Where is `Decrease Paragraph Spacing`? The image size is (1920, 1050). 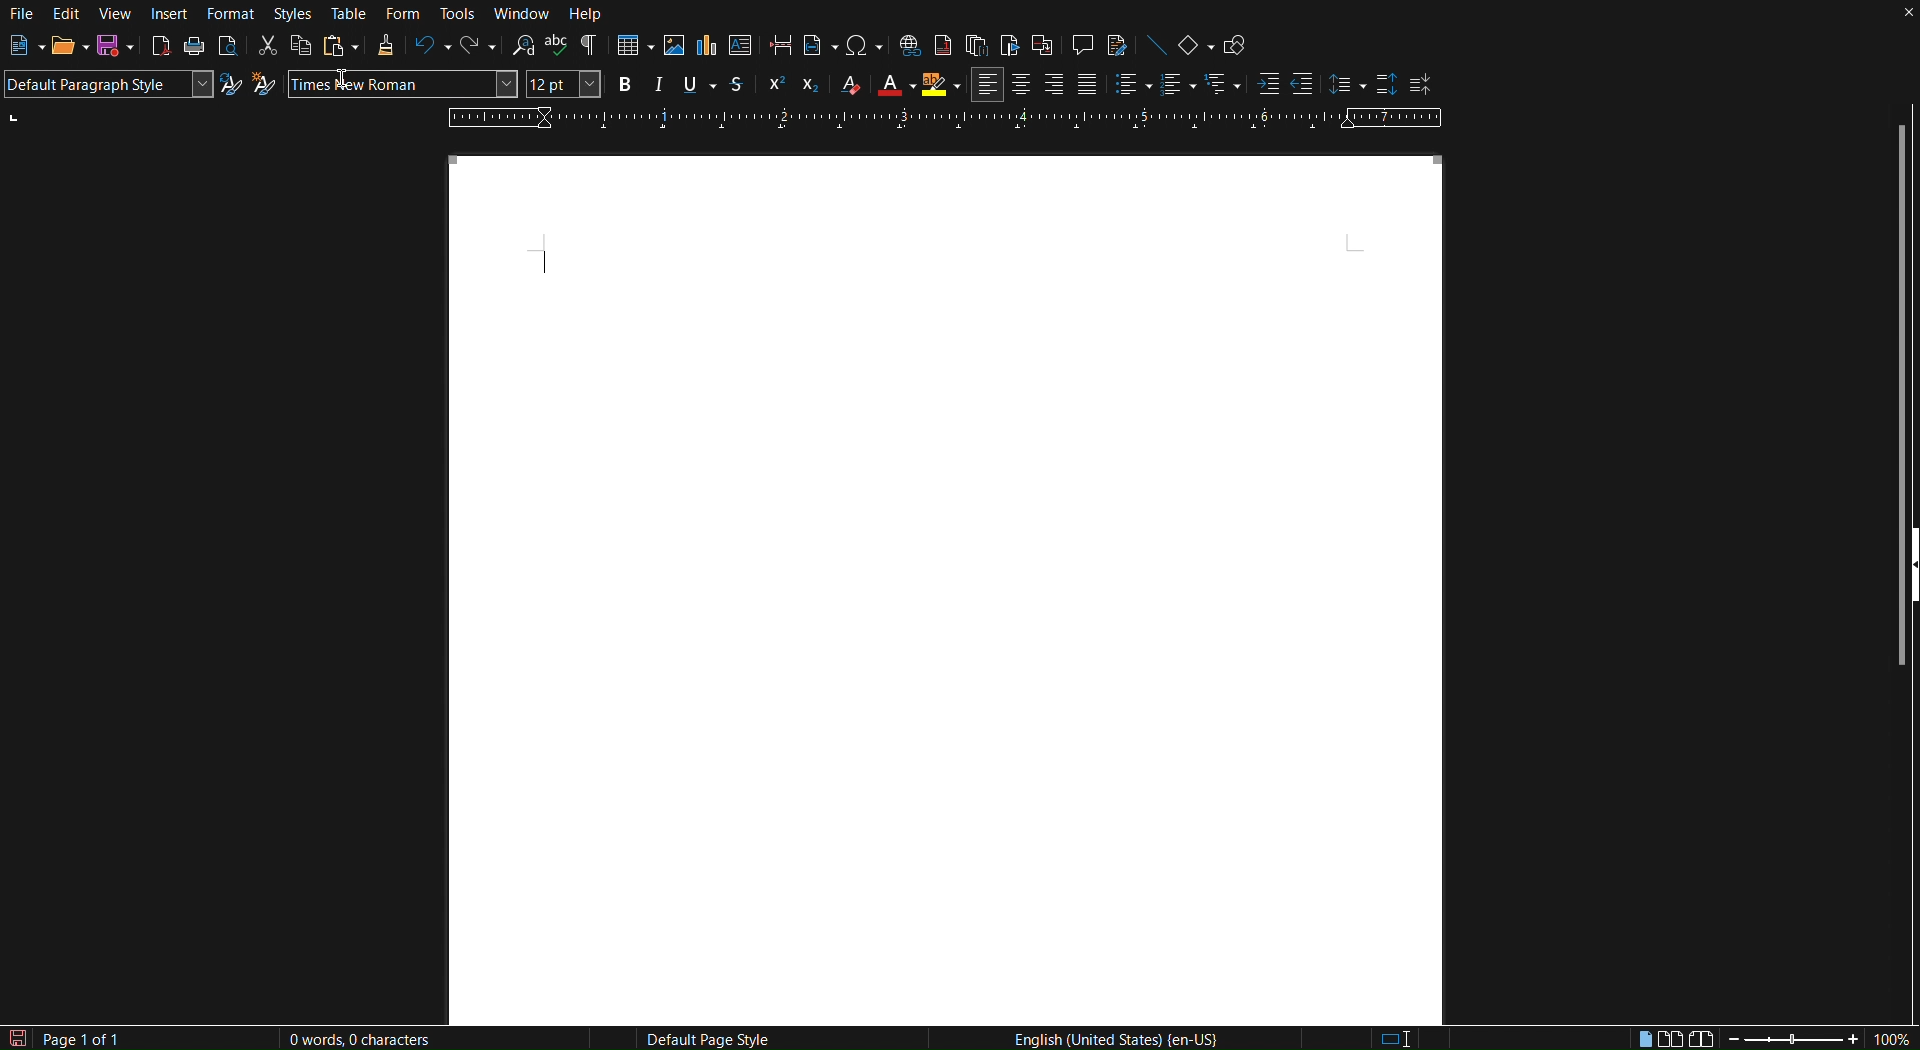
Decrease Paragraph Spacing is located at coordinates (1422, 85).